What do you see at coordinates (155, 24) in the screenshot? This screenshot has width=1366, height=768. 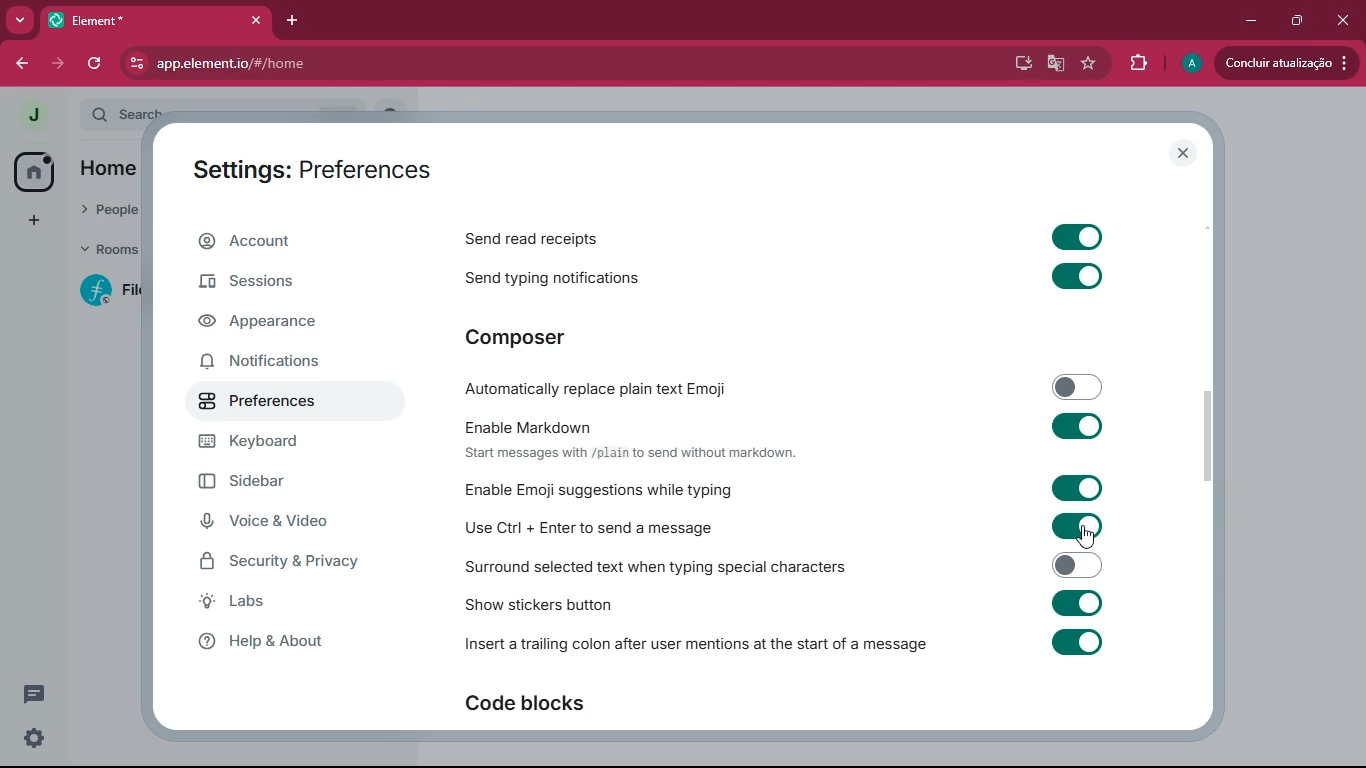 I see `*Element` at bounding box center [155, 24].